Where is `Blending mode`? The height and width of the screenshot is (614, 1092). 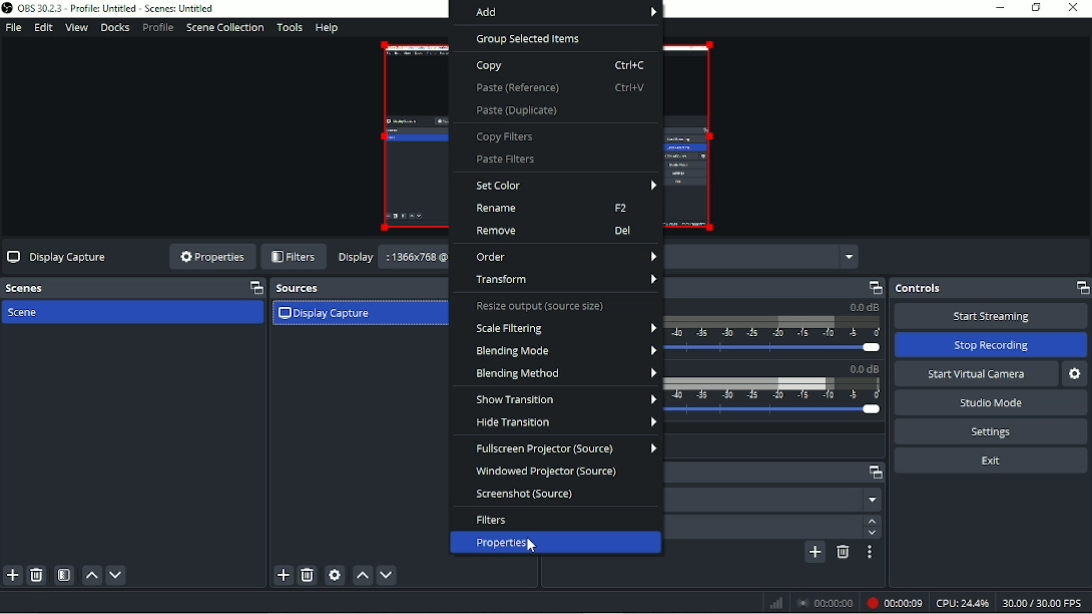 Blending mode is located at coordinates (563, 352).